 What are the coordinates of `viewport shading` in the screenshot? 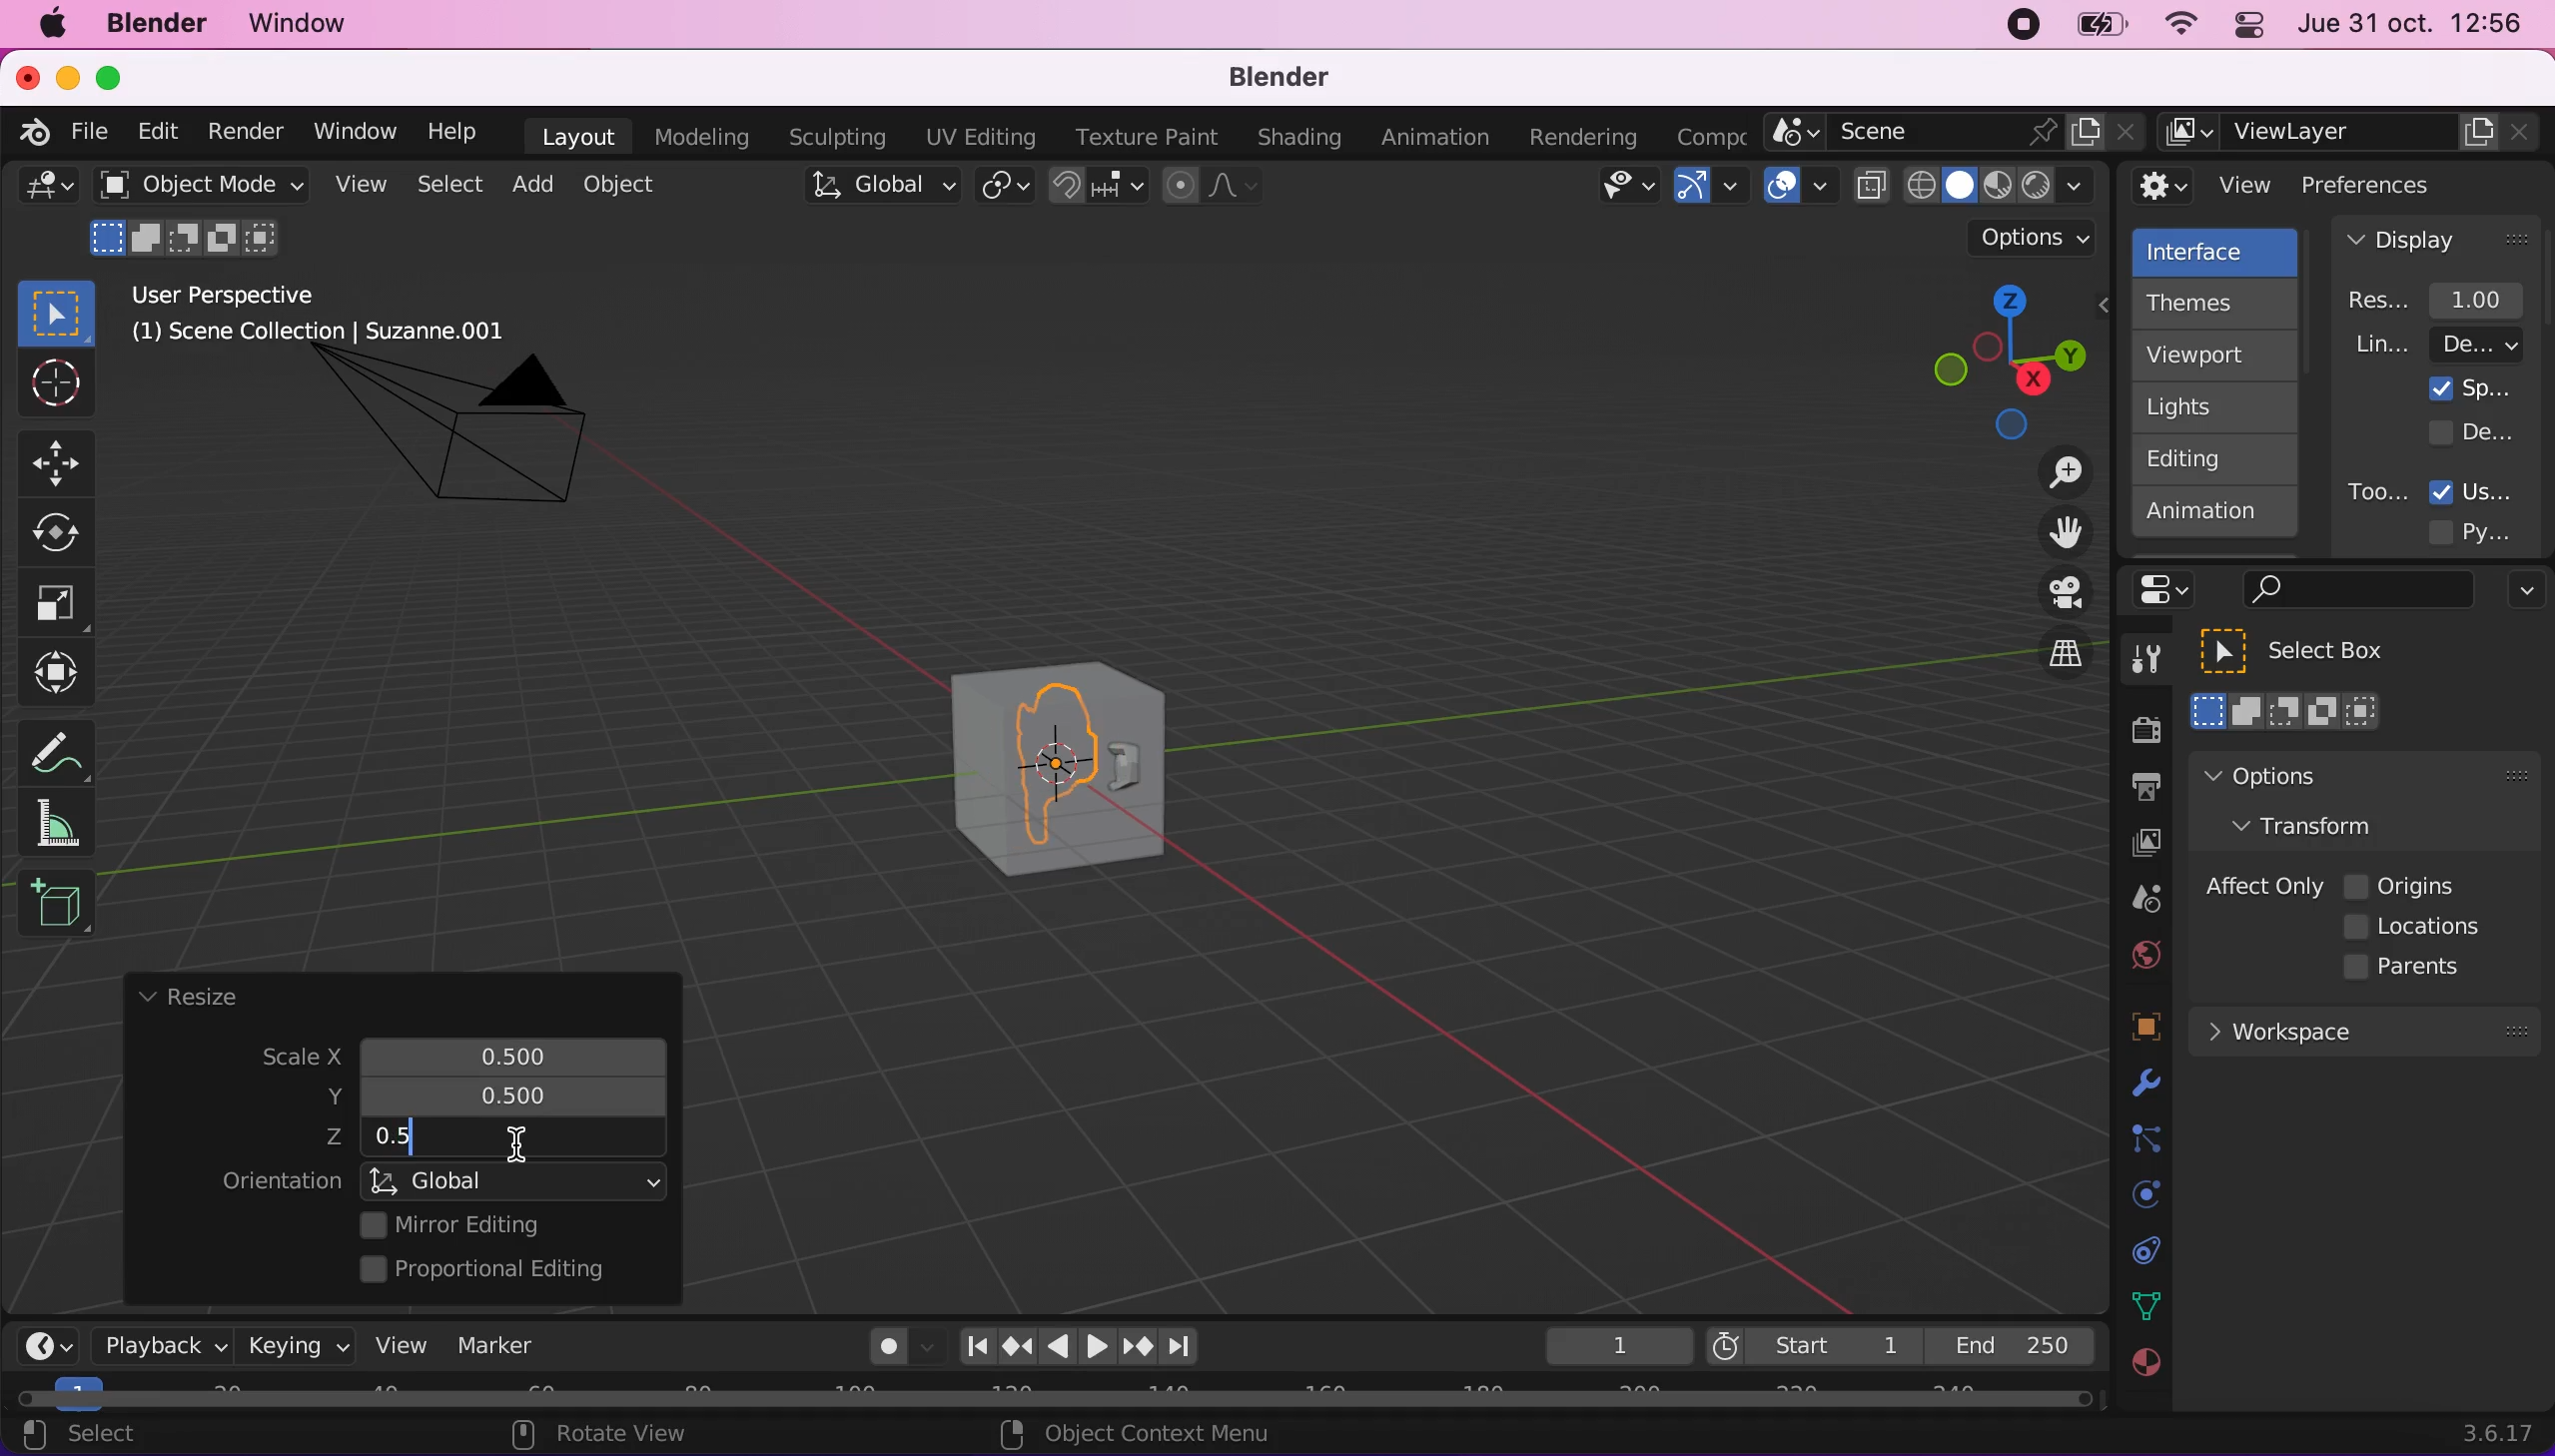 It's located at (1980, 185).